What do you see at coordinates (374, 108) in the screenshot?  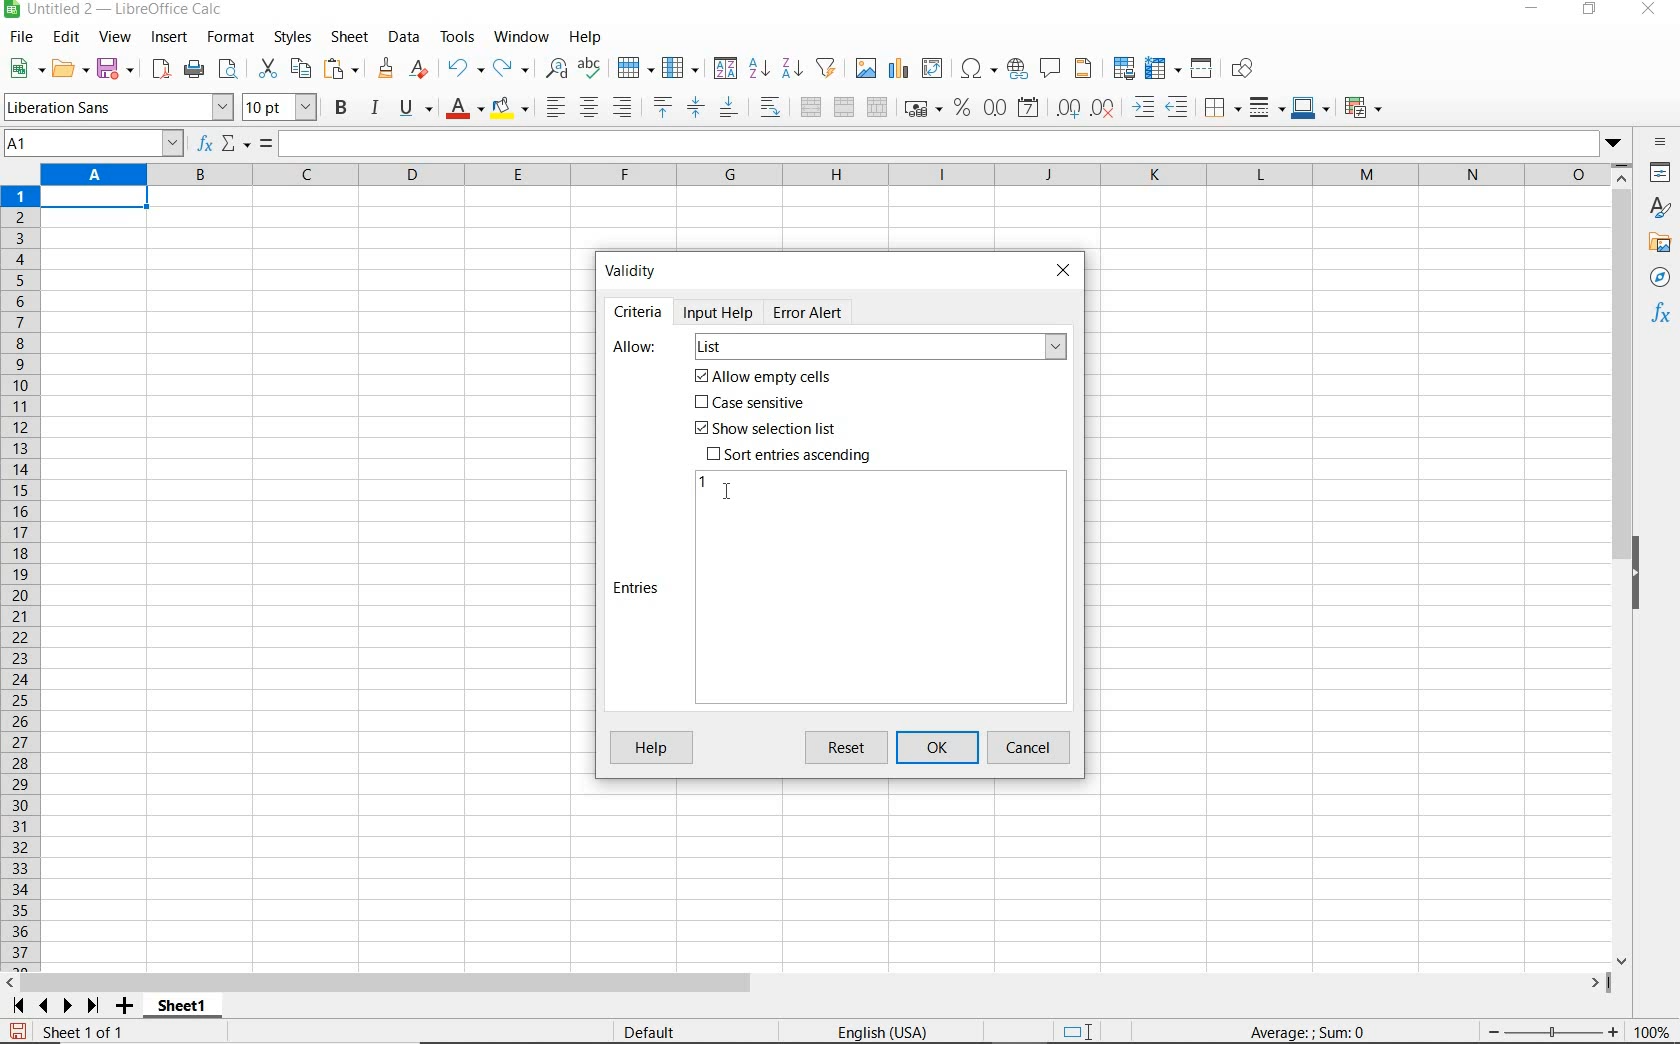 I see `italic` at bounding box center [374, 108].